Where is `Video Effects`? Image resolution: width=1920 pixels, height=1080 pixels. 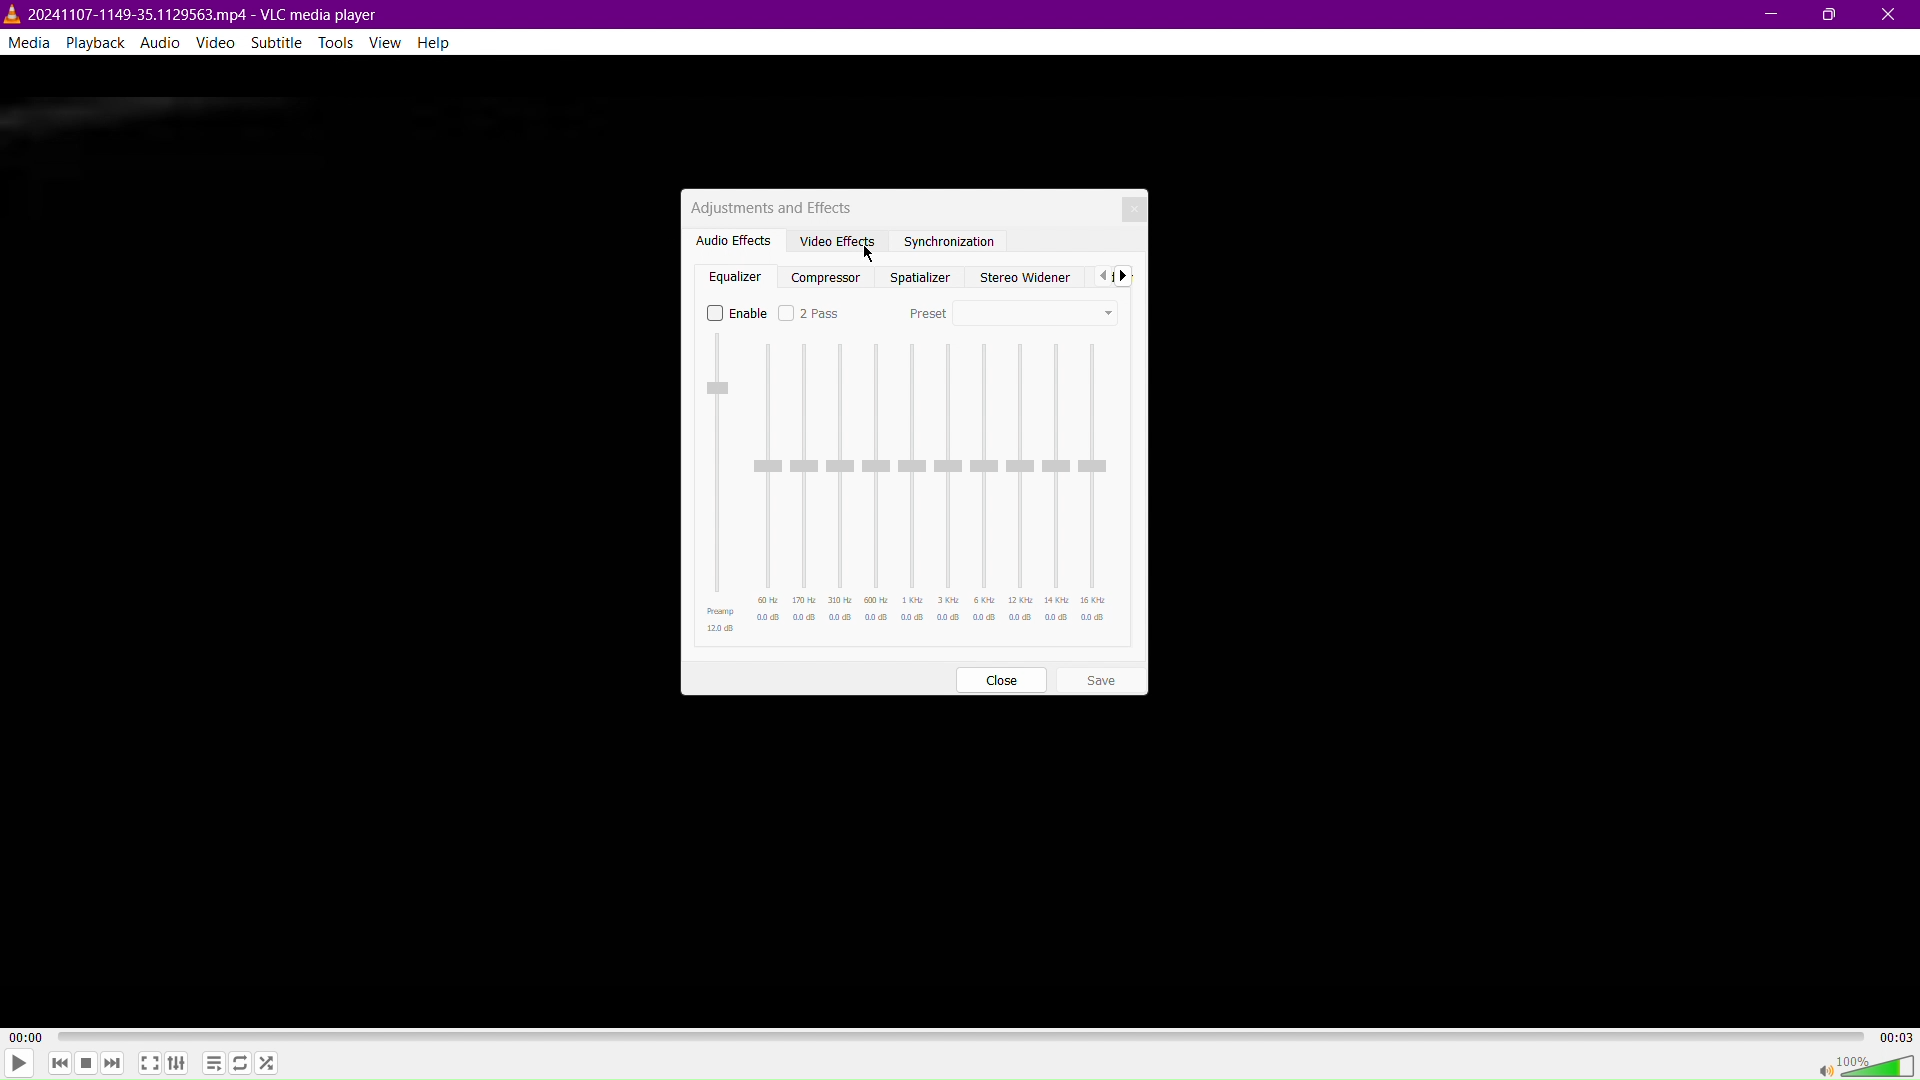
Video Effects is located at coordinates (833, 239).